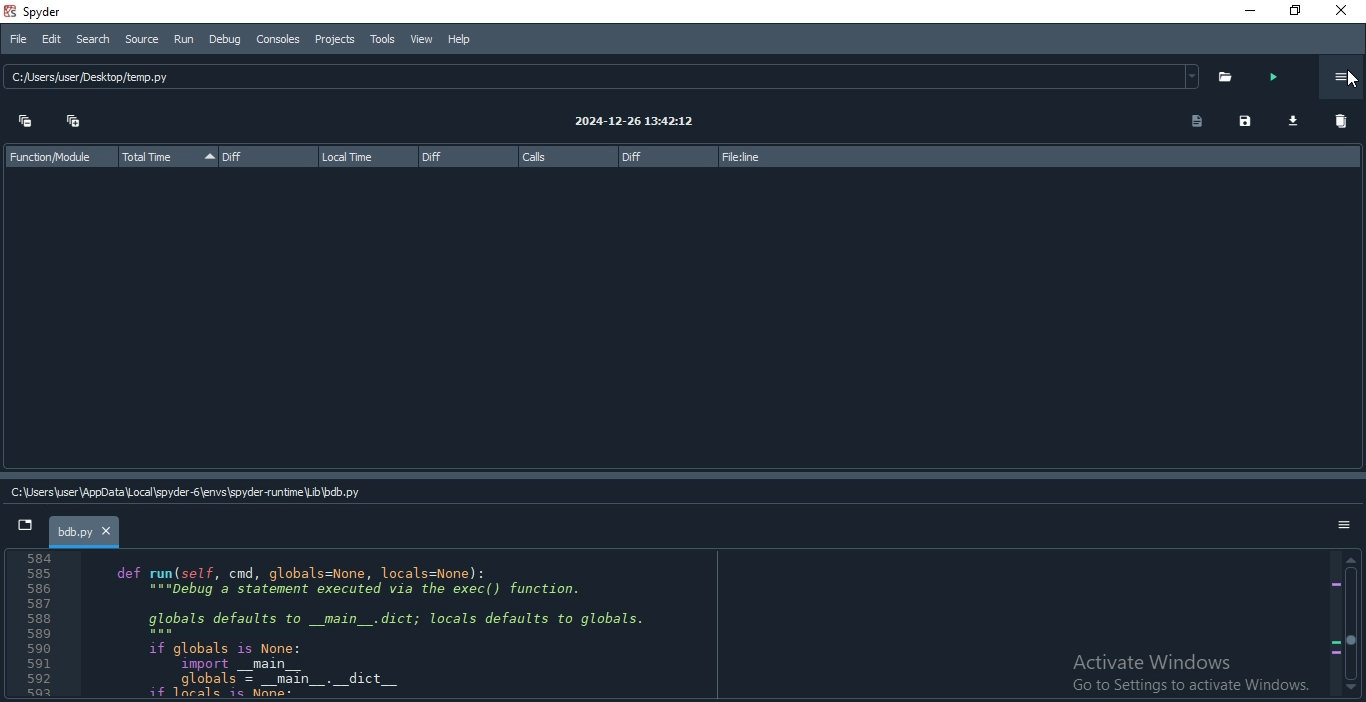 The image size is (1366, 702). I want to click on options, so click(1341, 76).